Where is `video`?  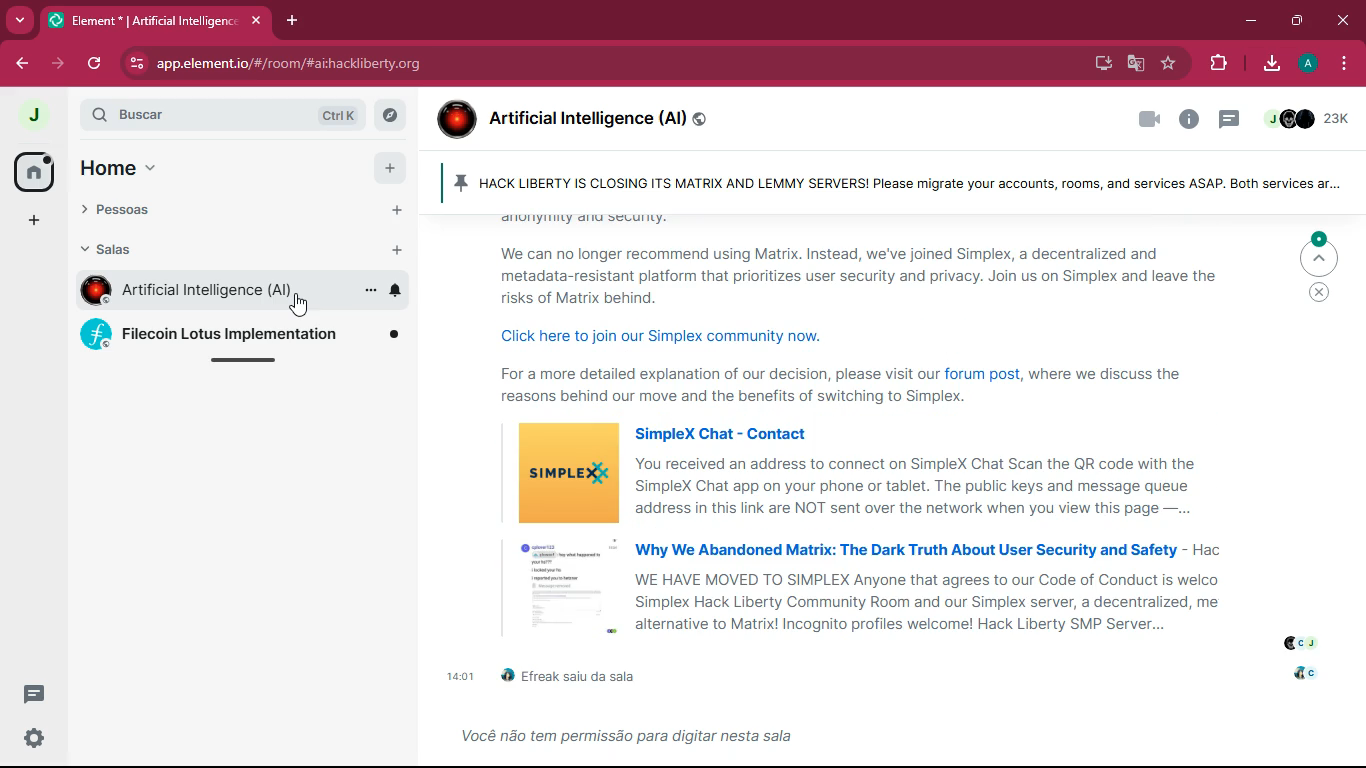
video is located at coordinates (1145, 121).